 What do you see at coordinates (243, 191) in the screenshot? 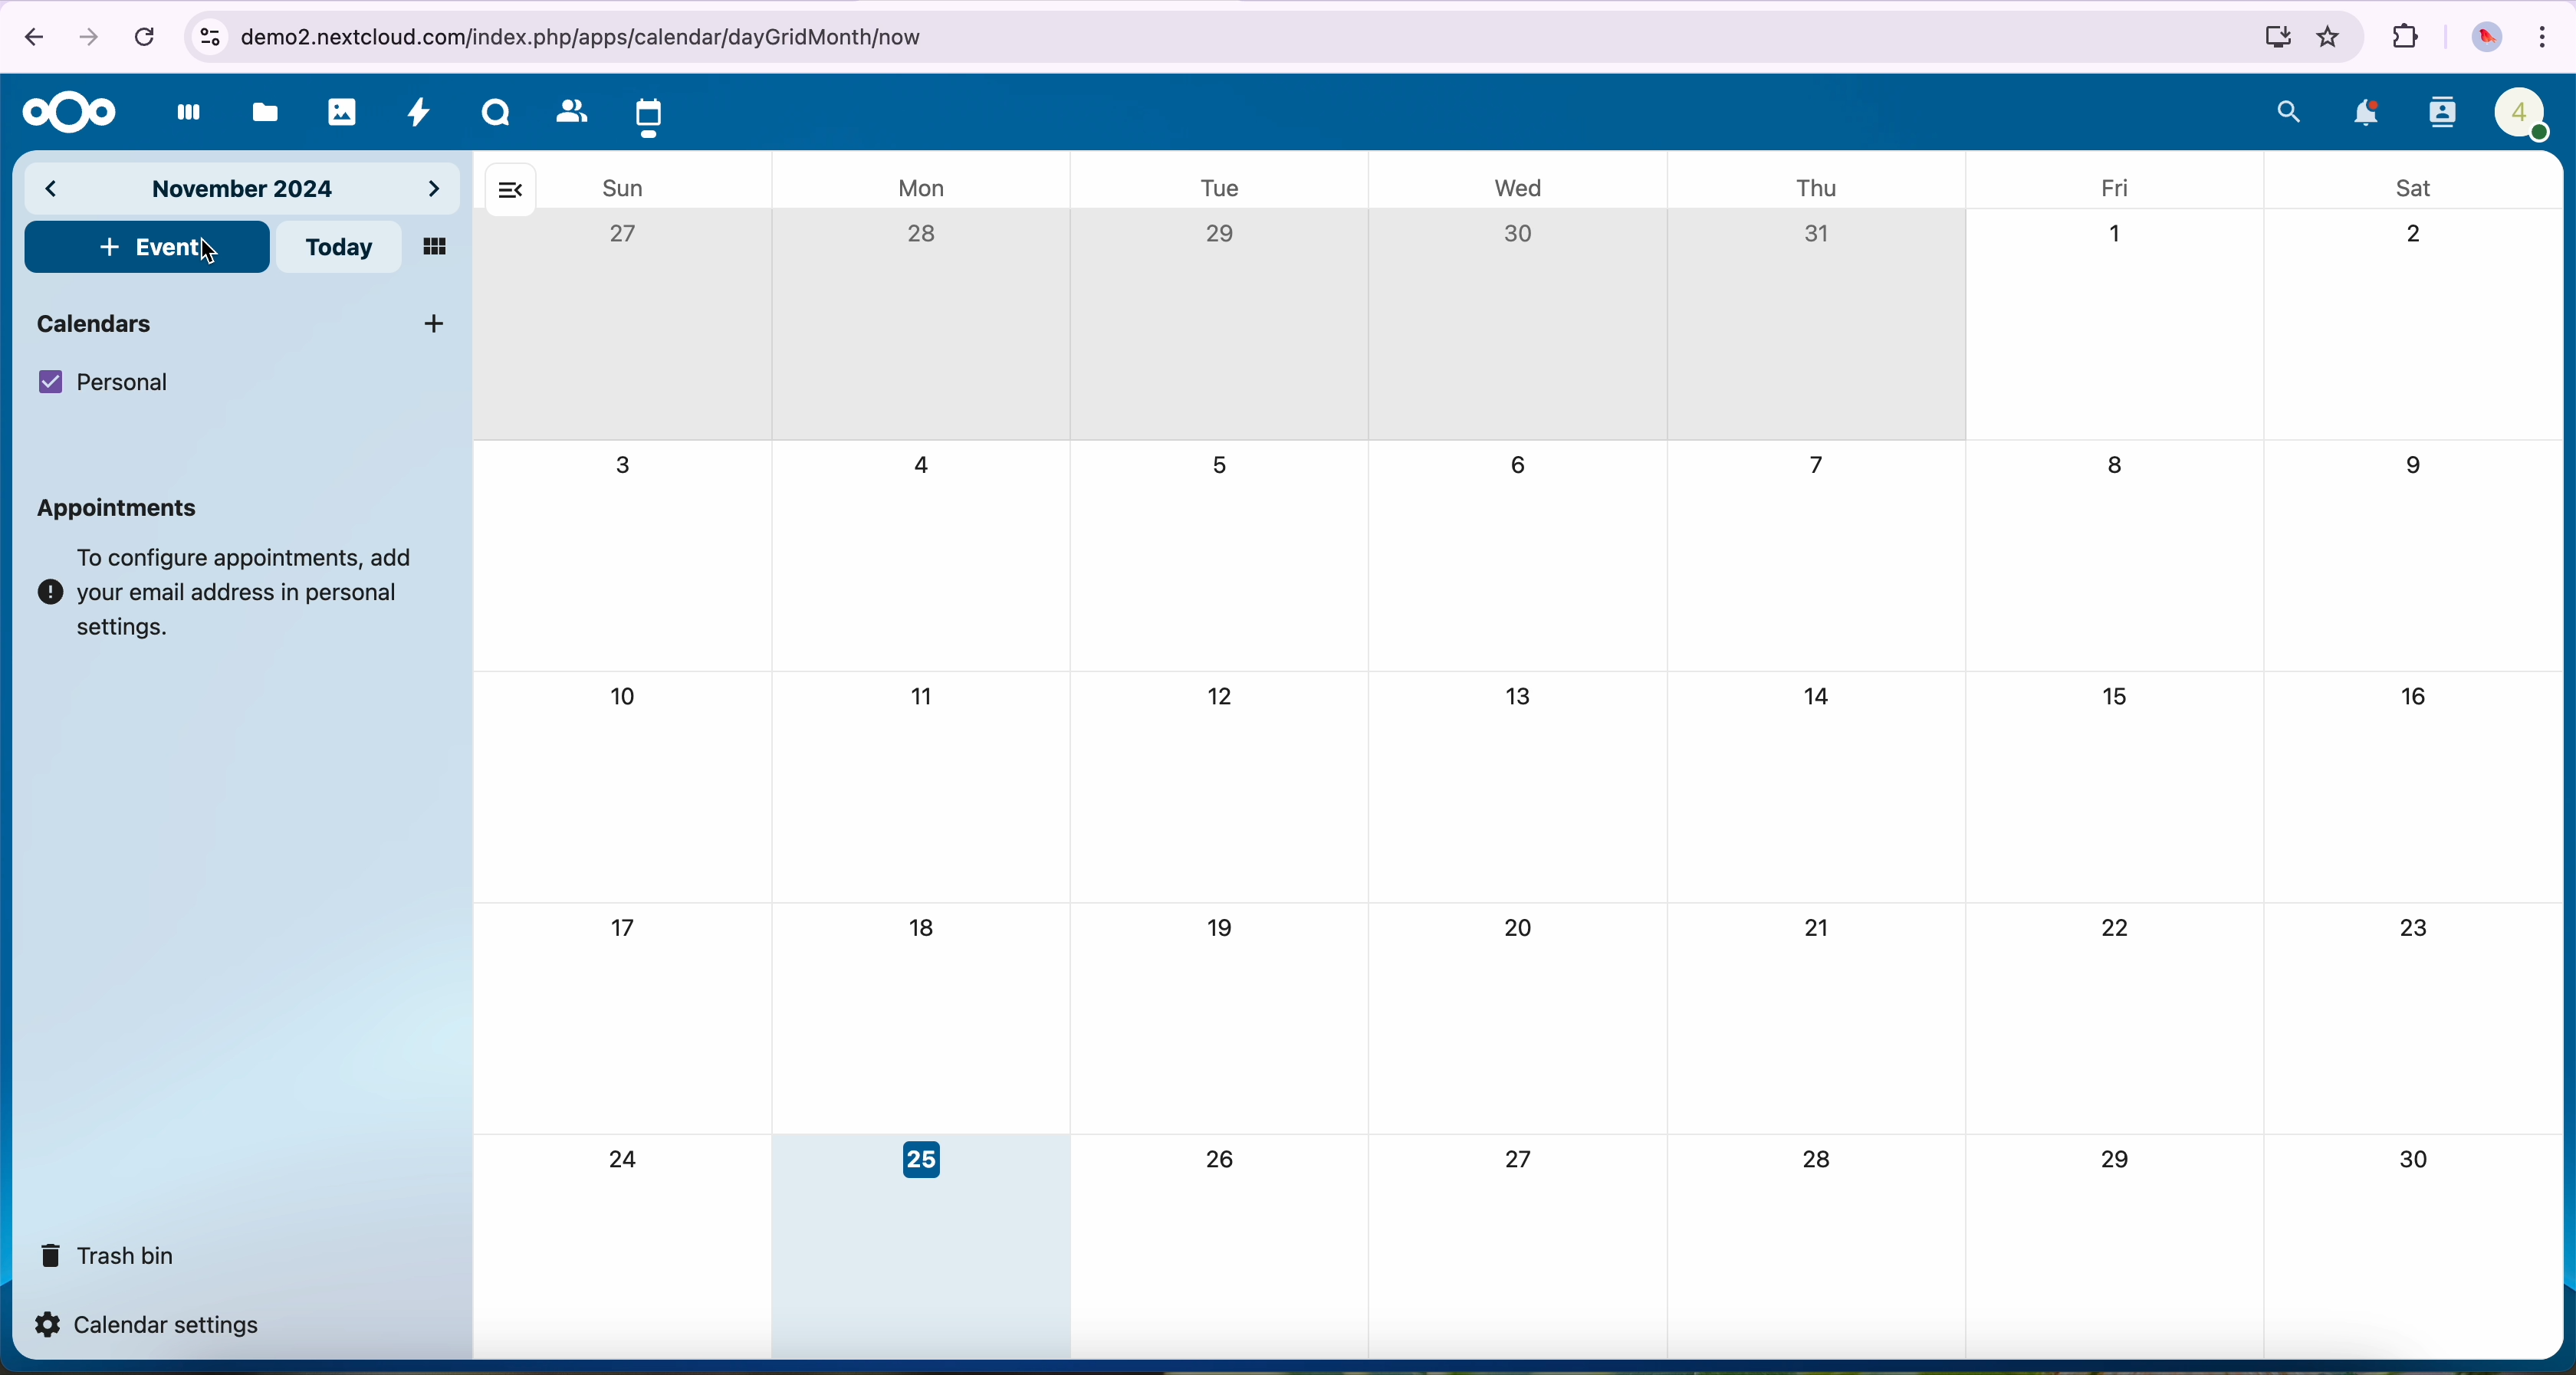
I see `november 2024` at bounding box center [243, 191].